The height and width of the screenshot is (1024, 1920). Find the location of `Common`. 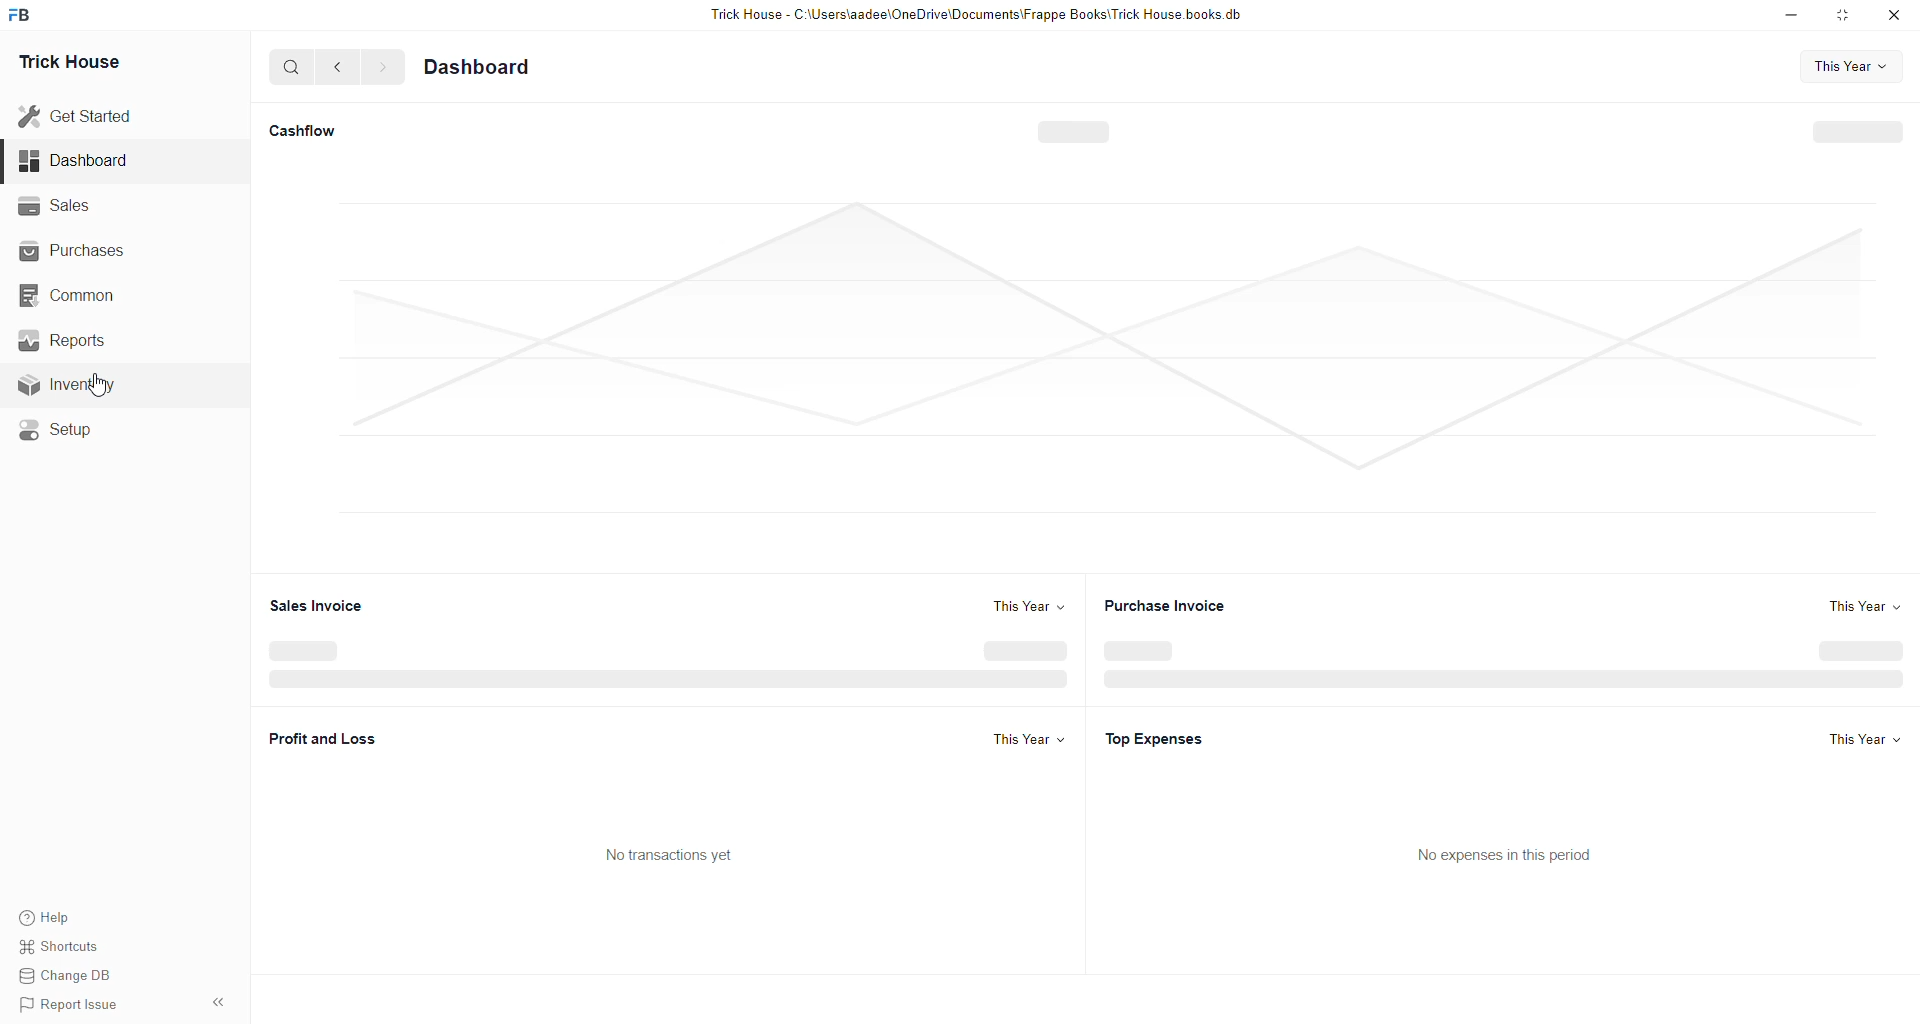

Common is located at coordinates (86, 299).